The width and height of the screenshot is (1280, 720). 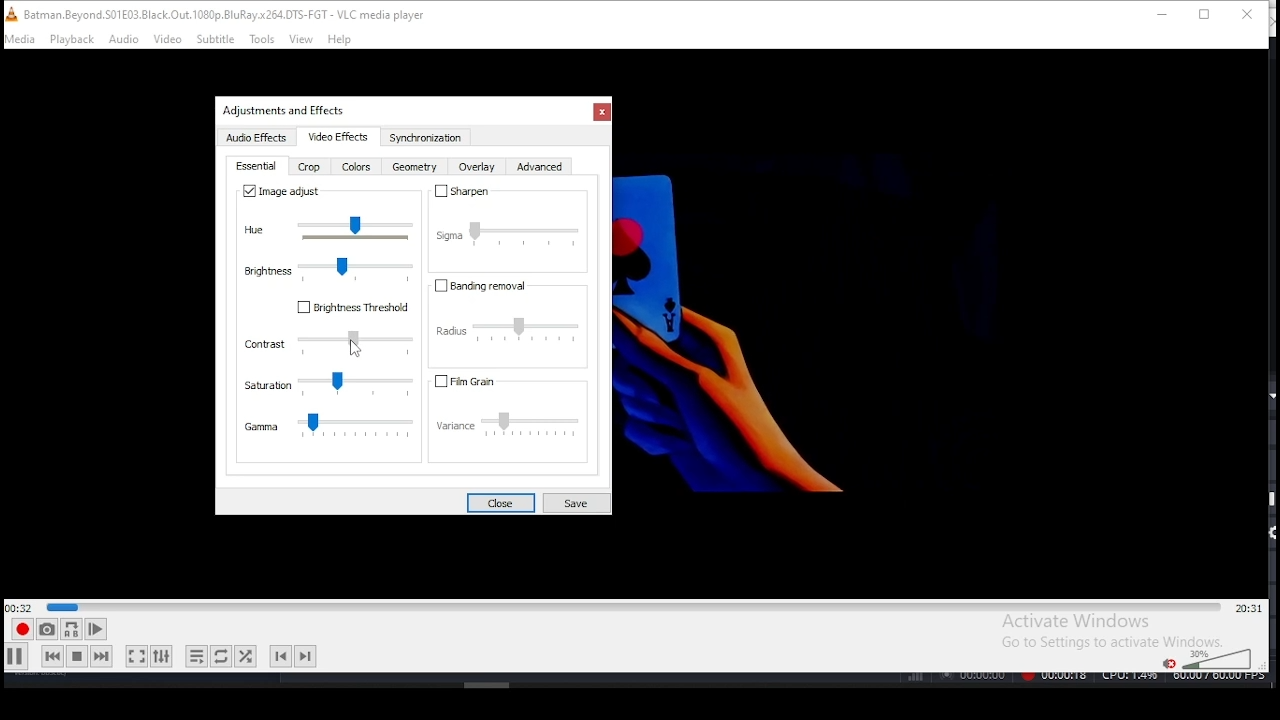 I want to click on image adjust on/off, so click(x=284, y=192).